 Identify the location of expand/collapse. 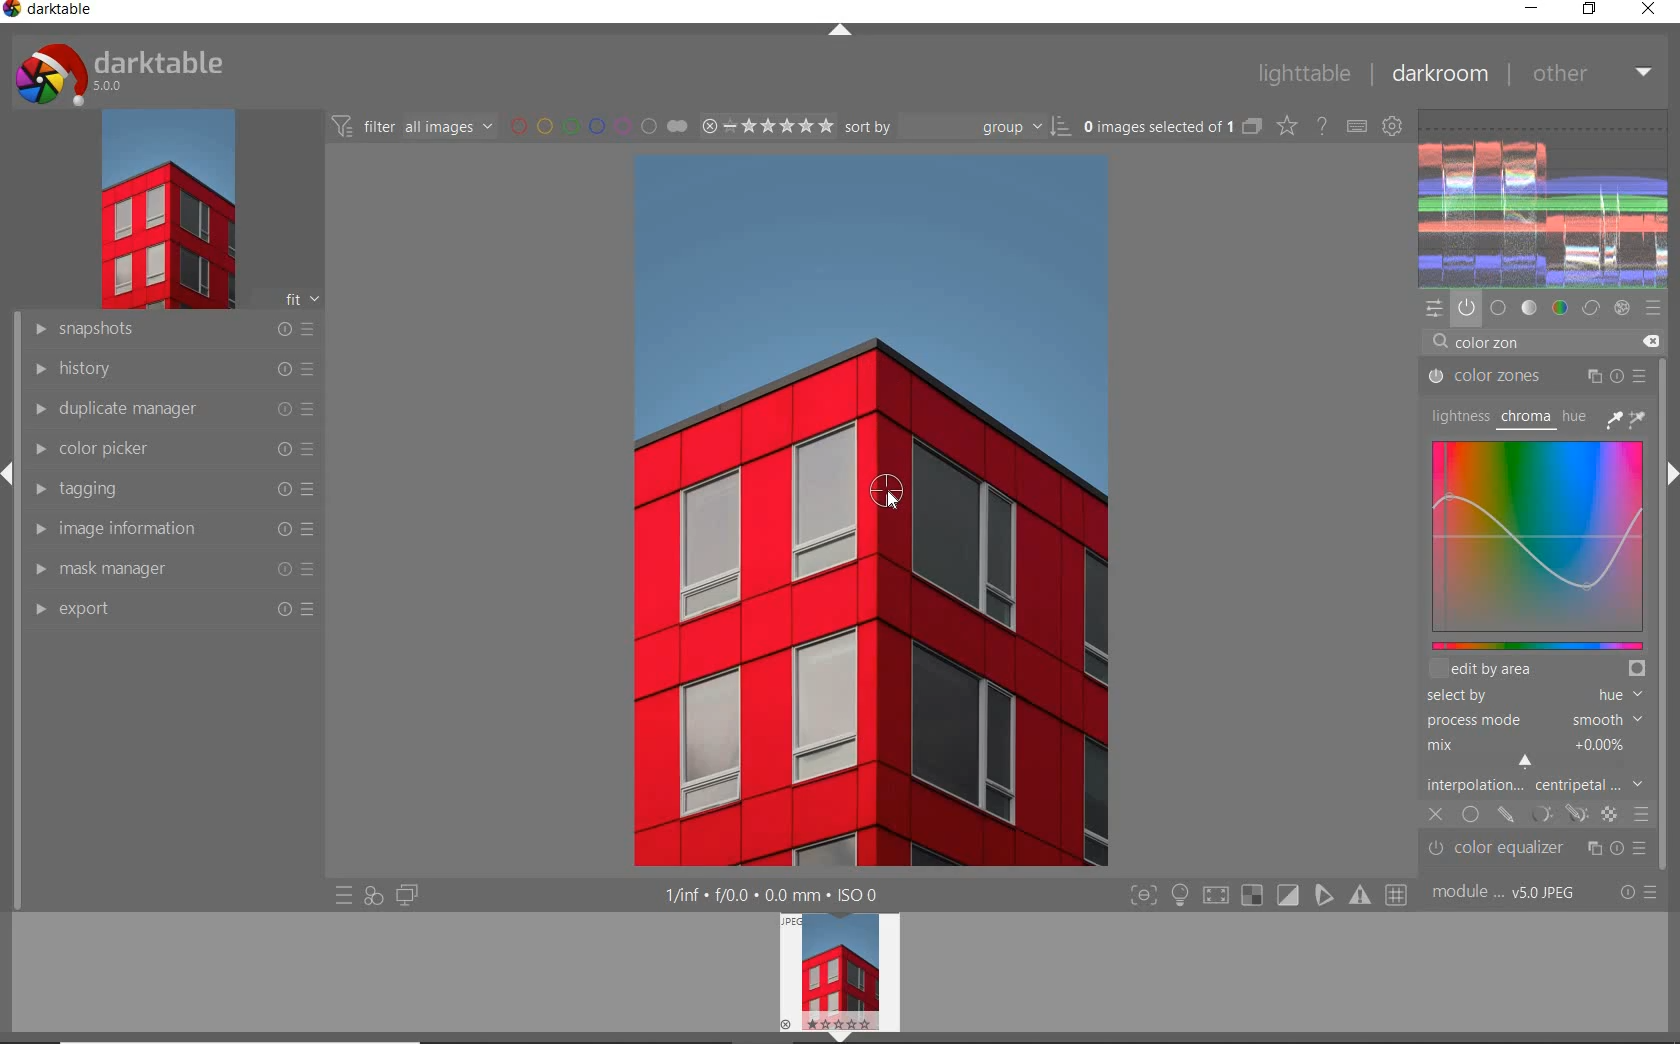
(841, 31).